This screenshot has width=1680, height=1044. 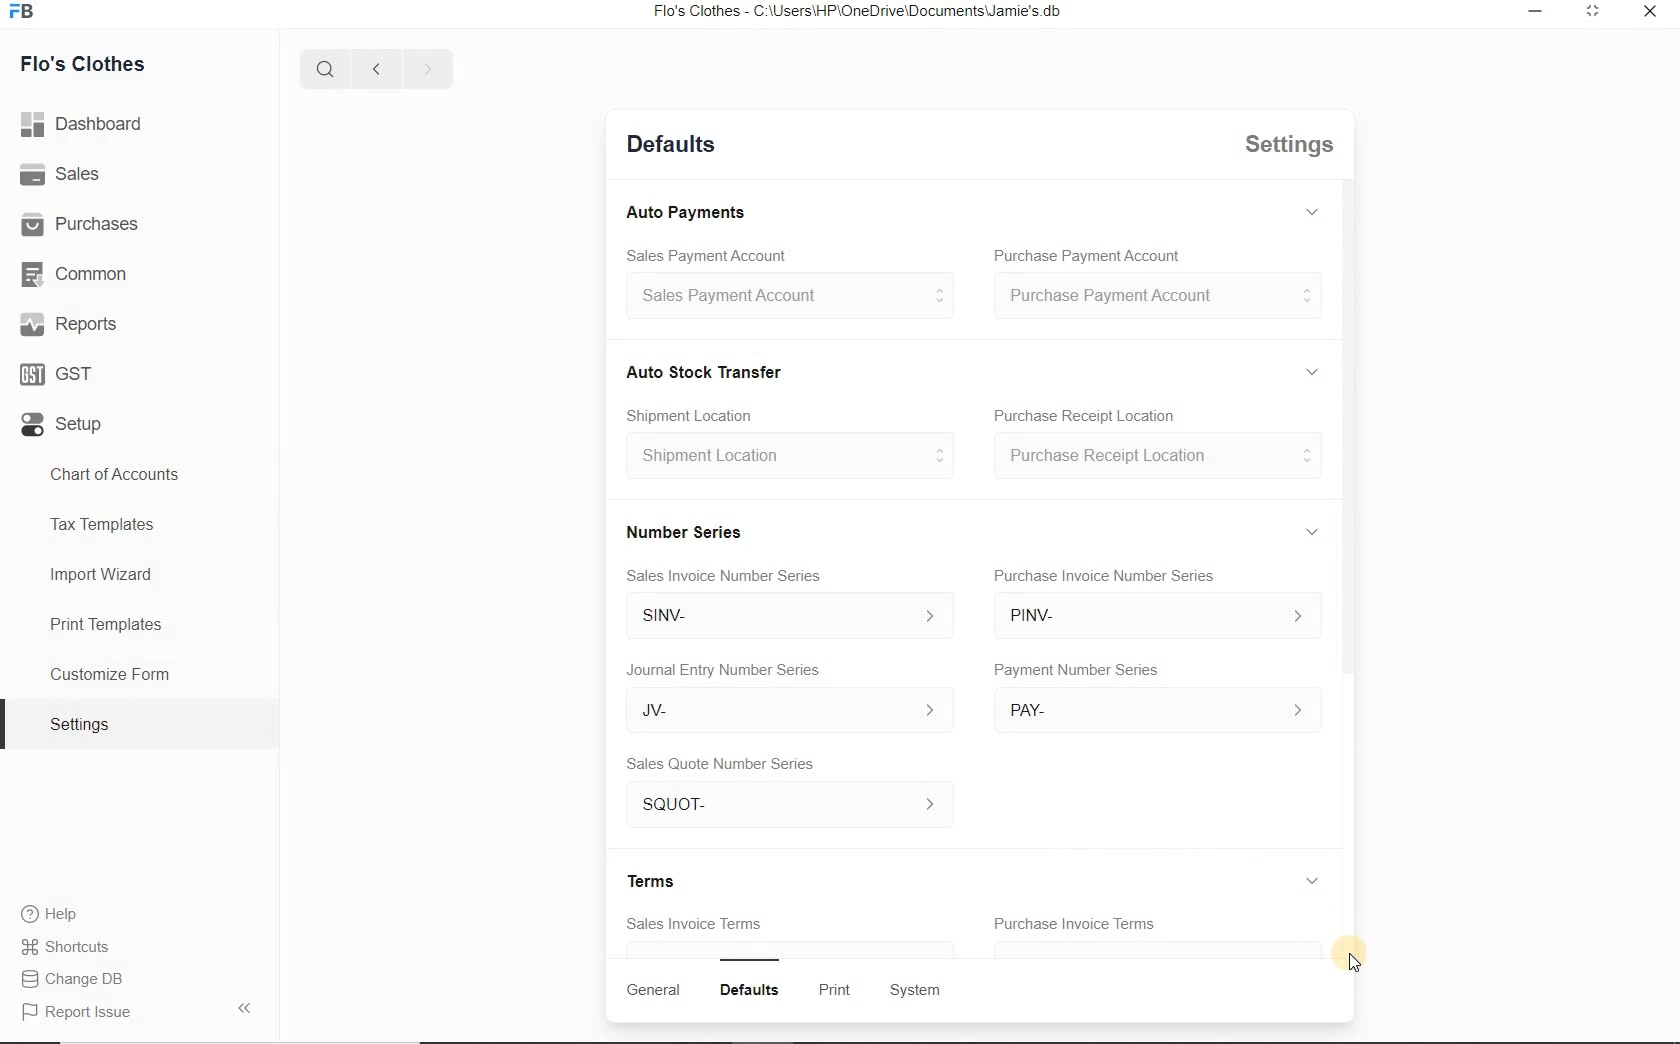 What do you see at coordinates (1086, 413) in the screenshot?
I see `Purchase Receipt Location` at bounding box center [1086, 413].